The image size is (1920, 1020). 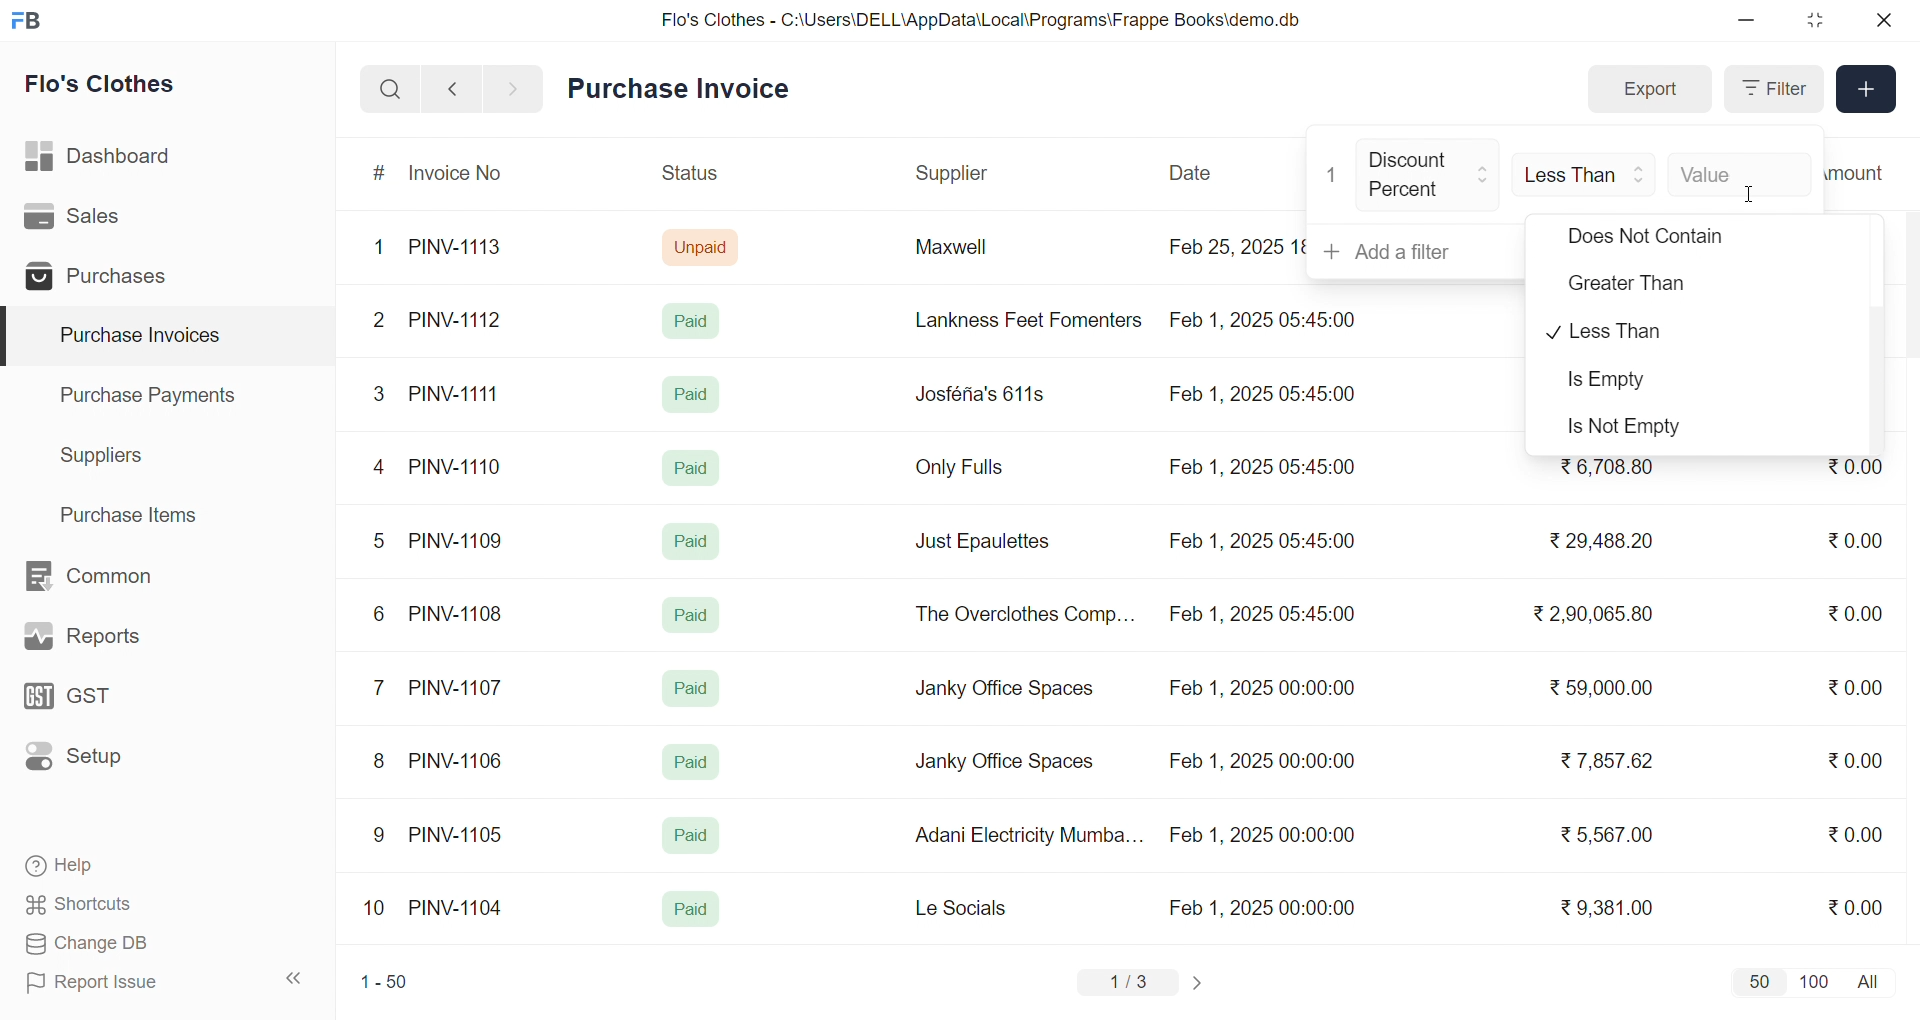 What do you see at coordinates (1265, 468) in the screenshot?
I see `Feb 1, 2025 05:45:00` at bounding box center [1265, 468].